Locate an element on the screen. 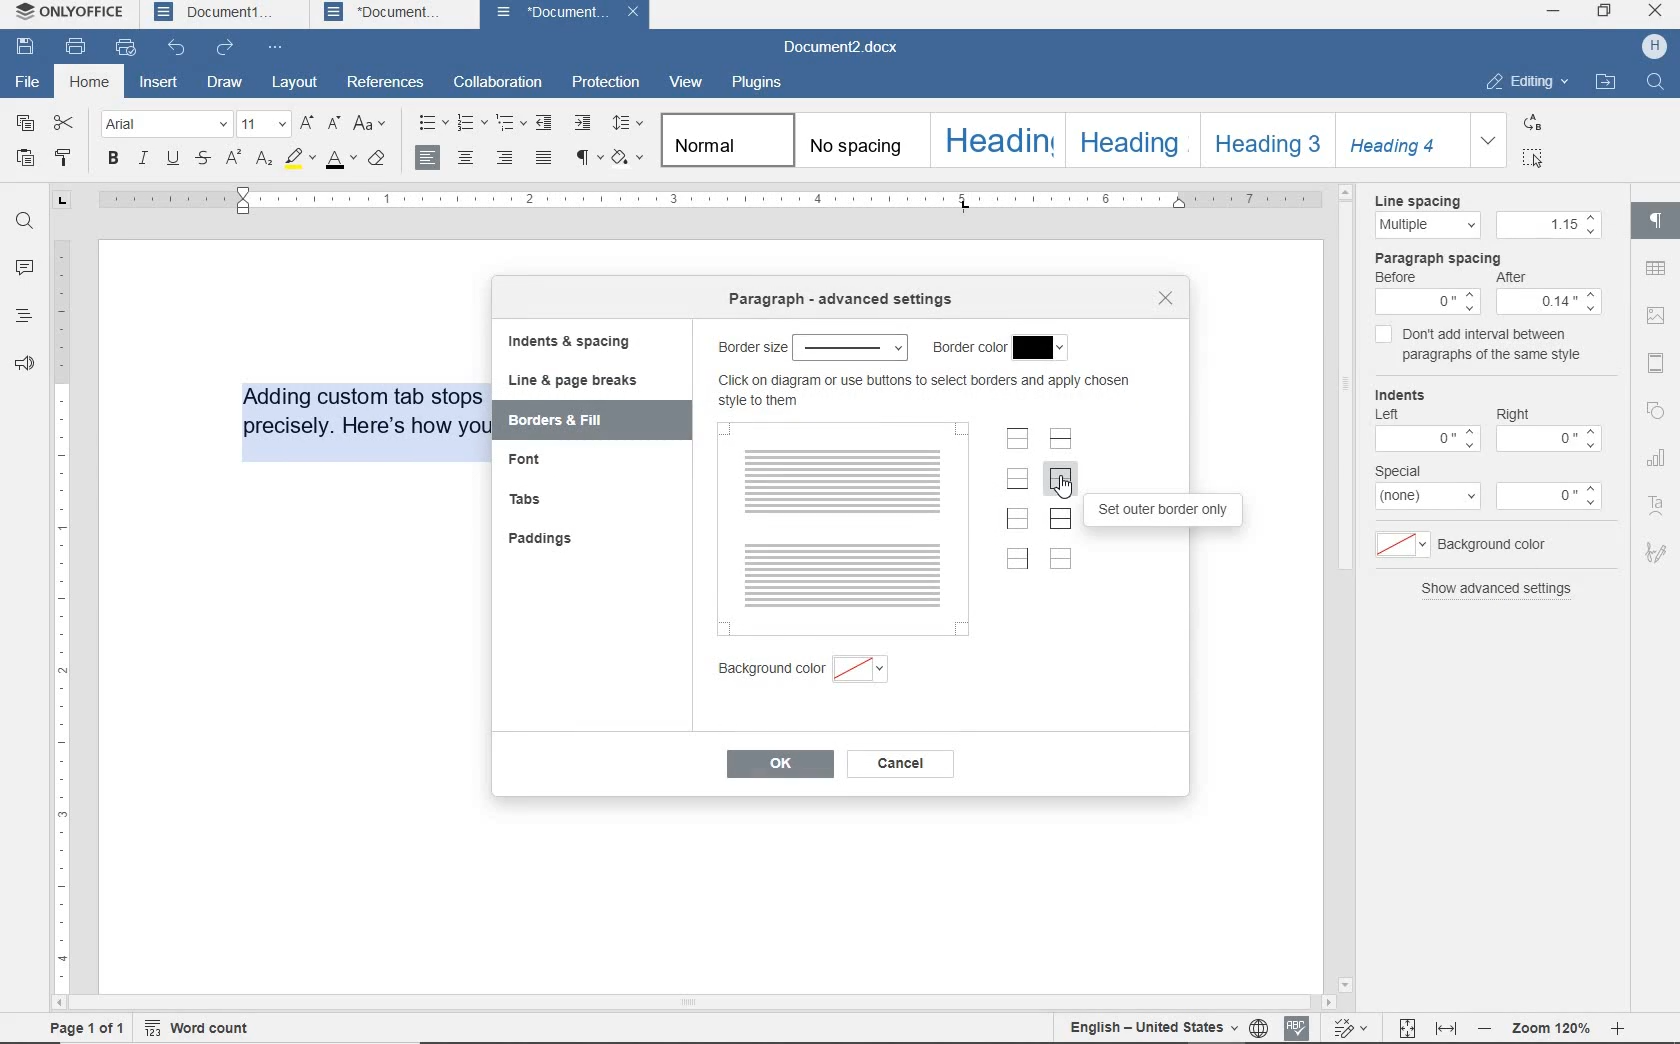  search is located at coordinates (1655, 86).